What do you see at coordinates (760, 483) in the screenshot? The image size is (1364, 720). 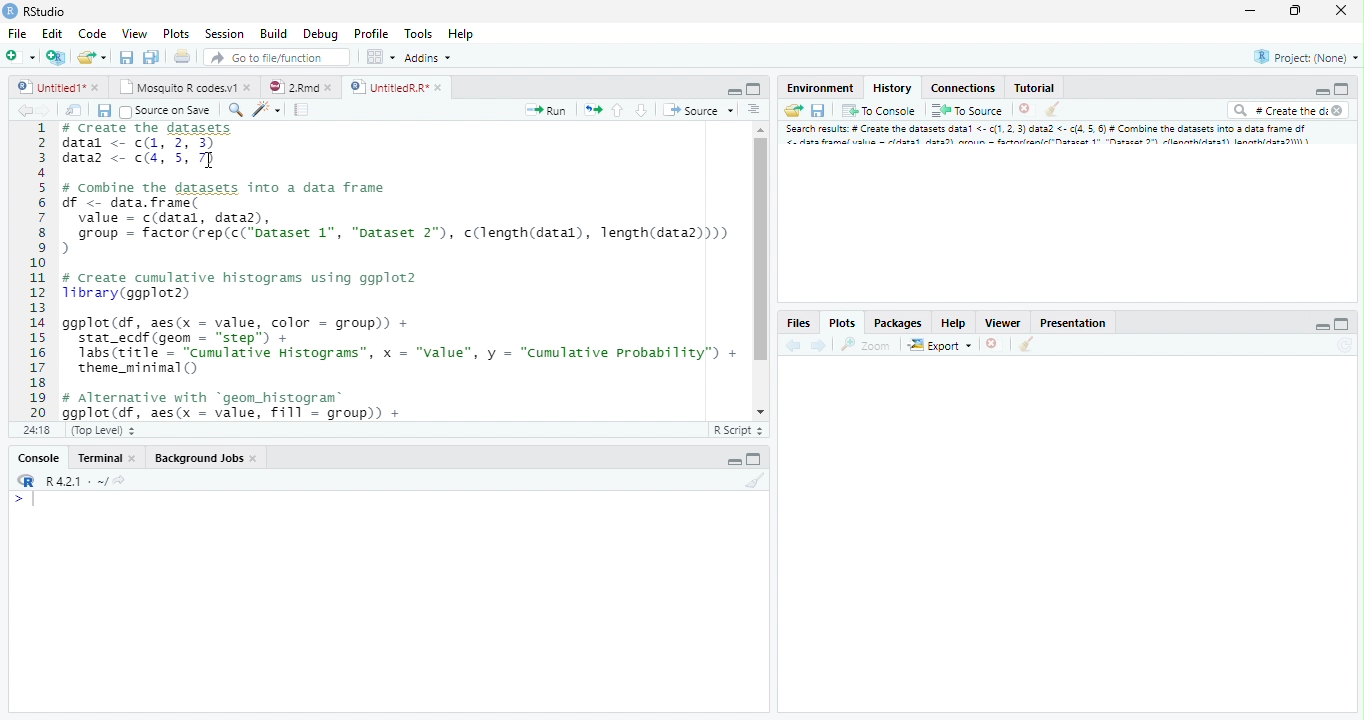 I see `Clear Console` at bounding box center [760, 483].